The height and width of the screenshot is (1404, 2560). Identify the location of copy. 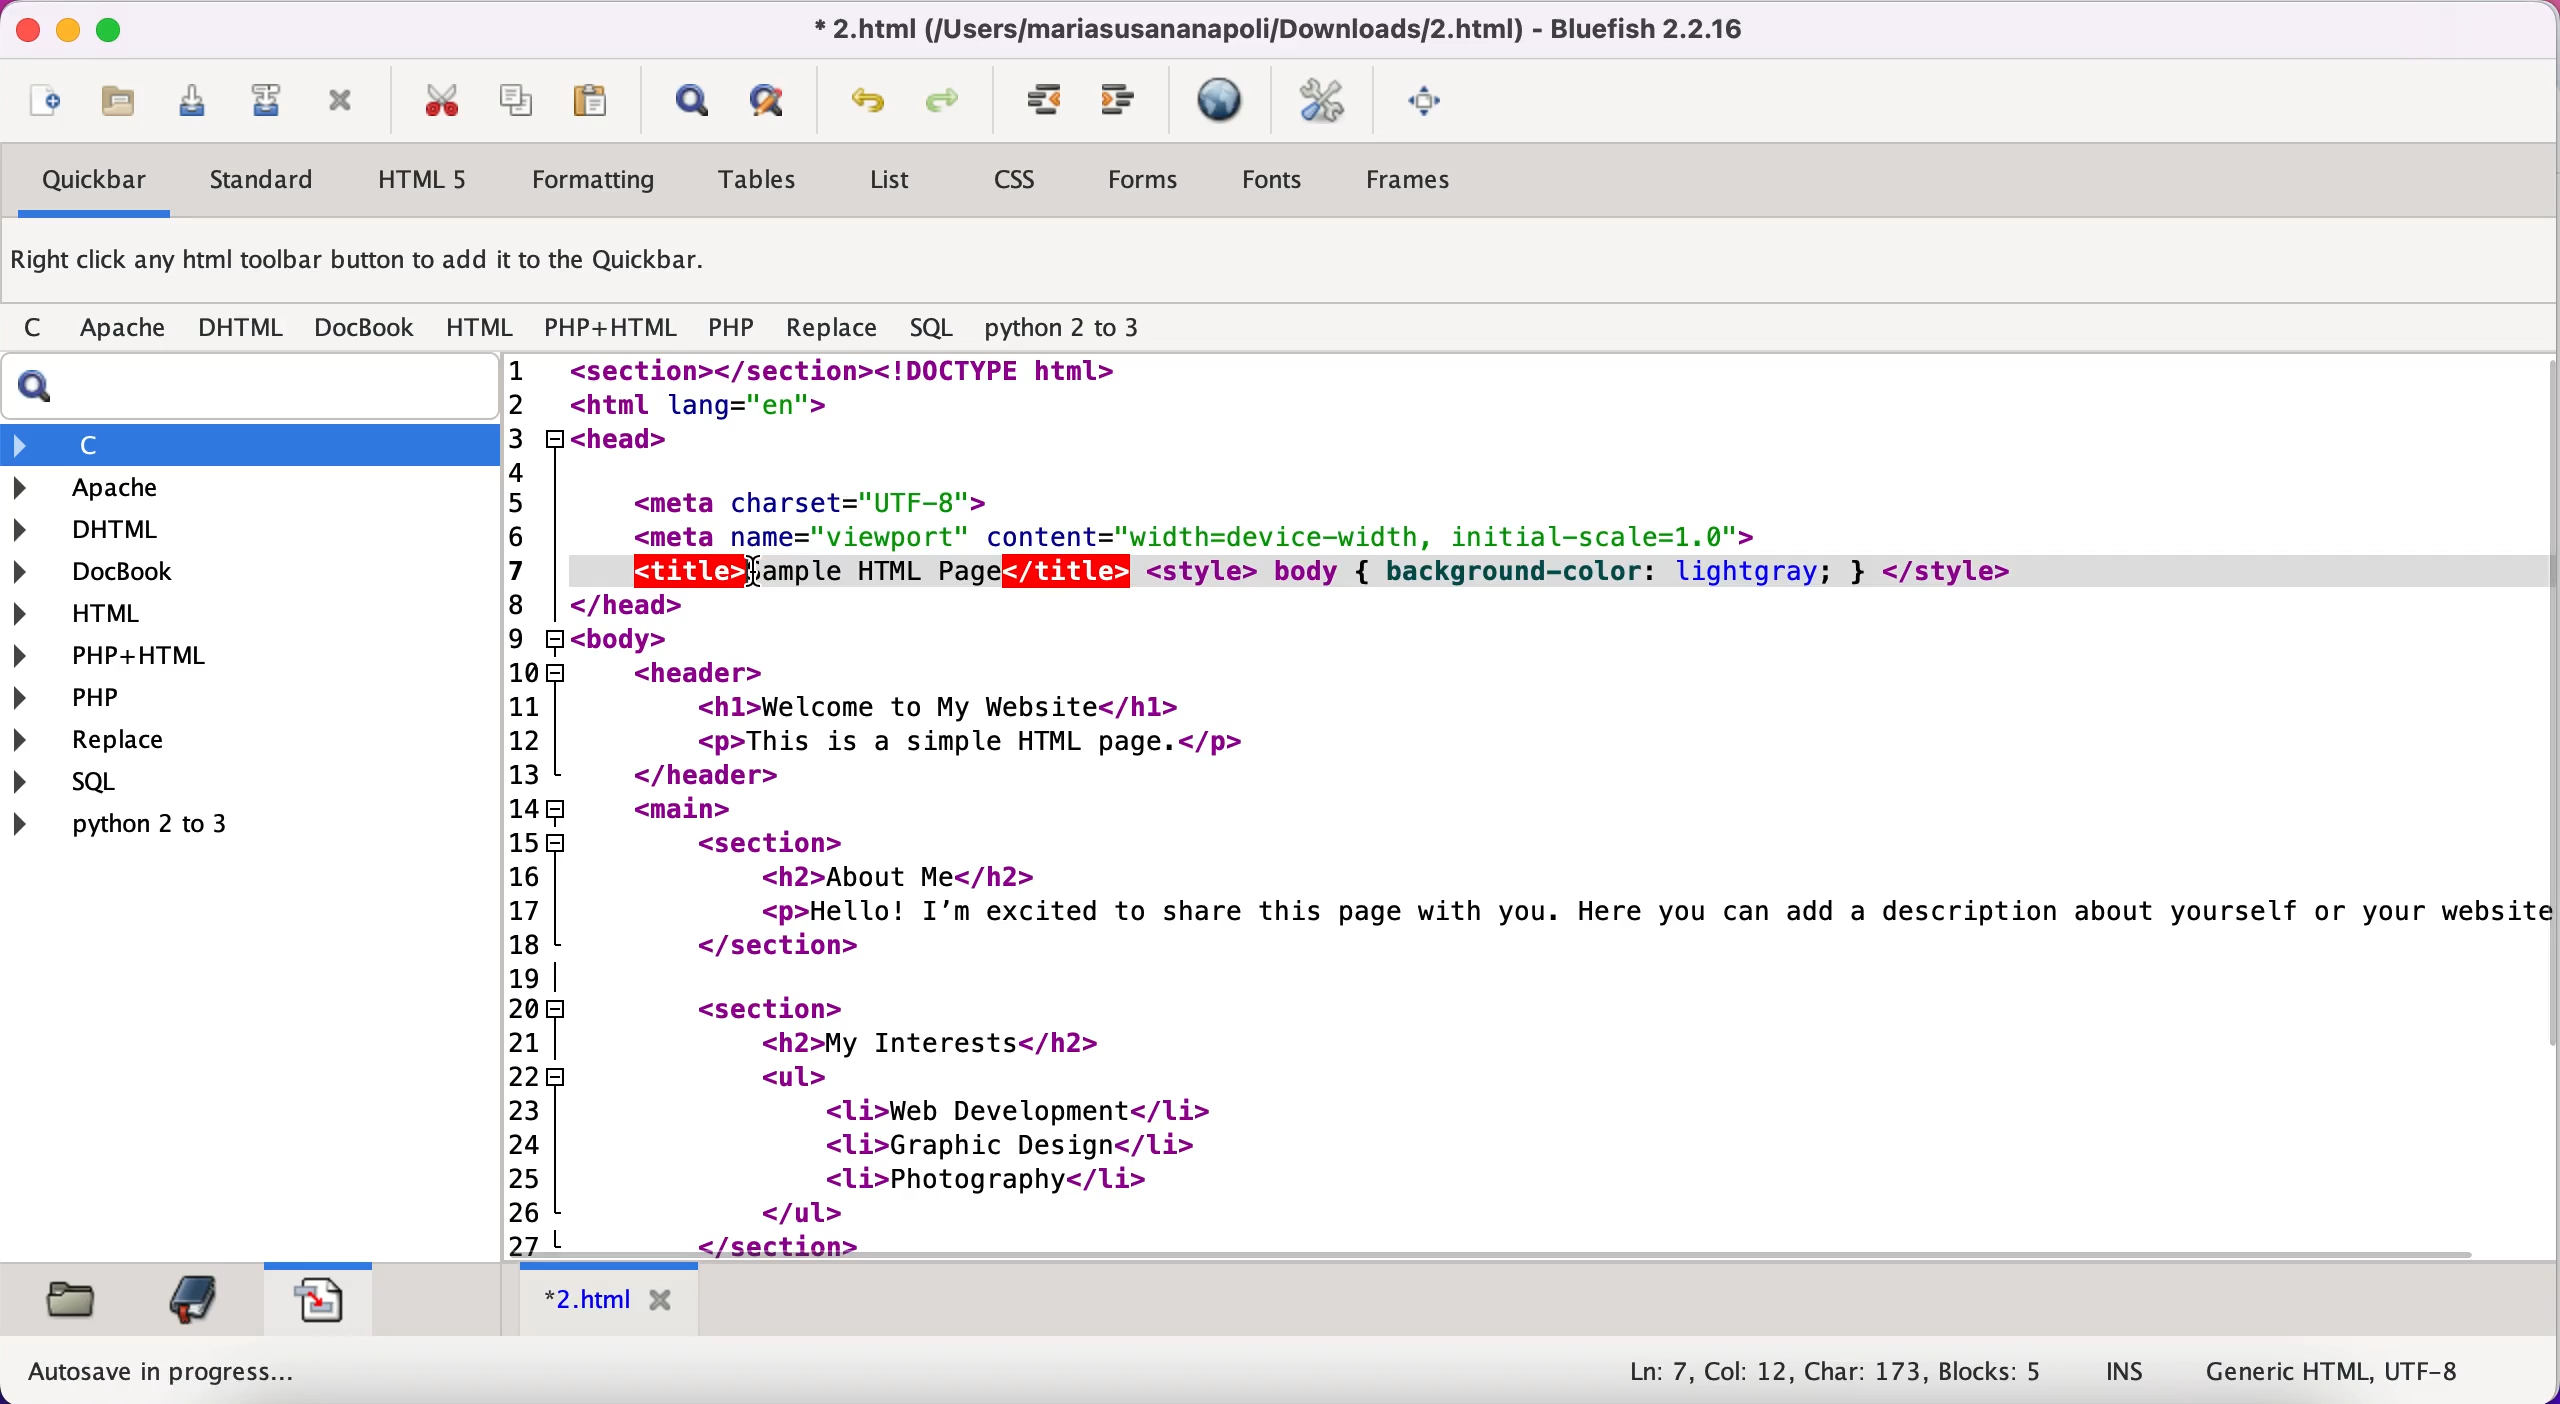
(520, 99).